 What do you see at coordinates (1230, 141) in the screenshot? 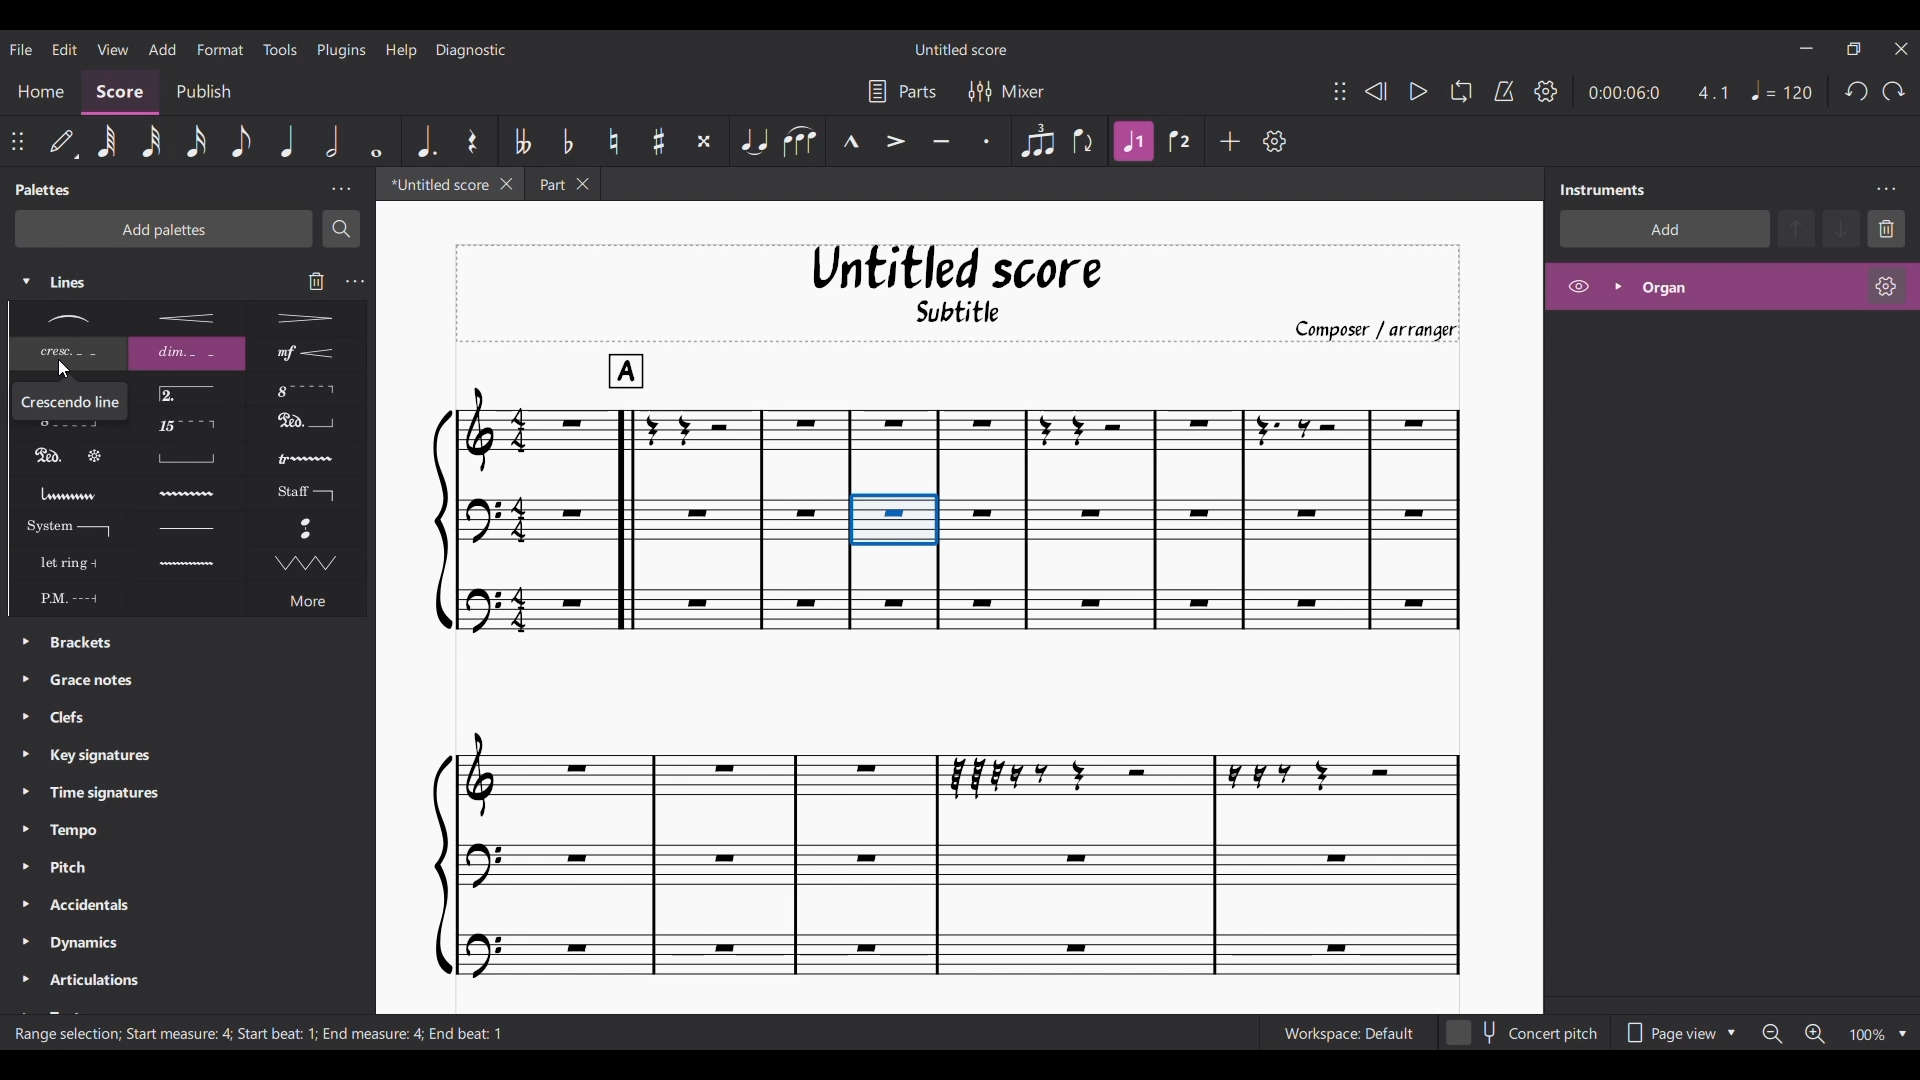
I see `Add` at bounding box center [1230, 141].